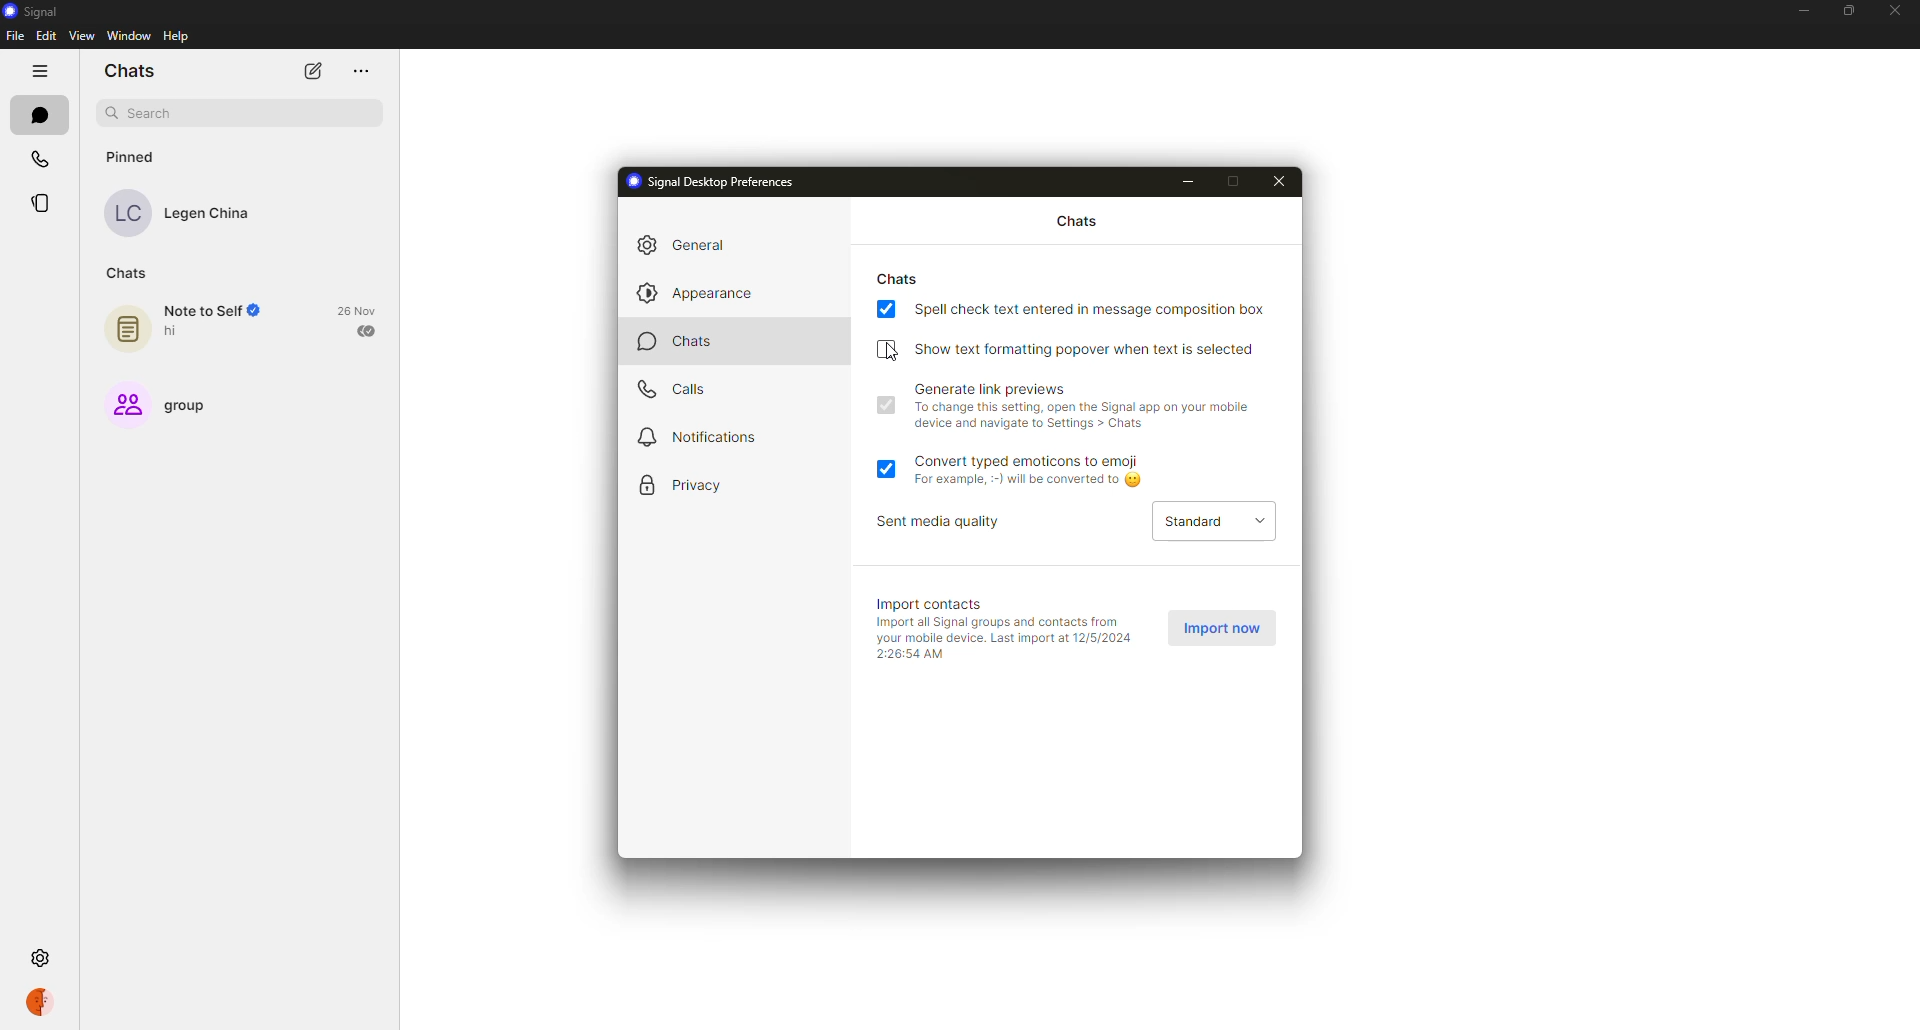 Image resolution: width=1920 pixels, height=1030 pixels. I want to click on chats, so click(690, 344).